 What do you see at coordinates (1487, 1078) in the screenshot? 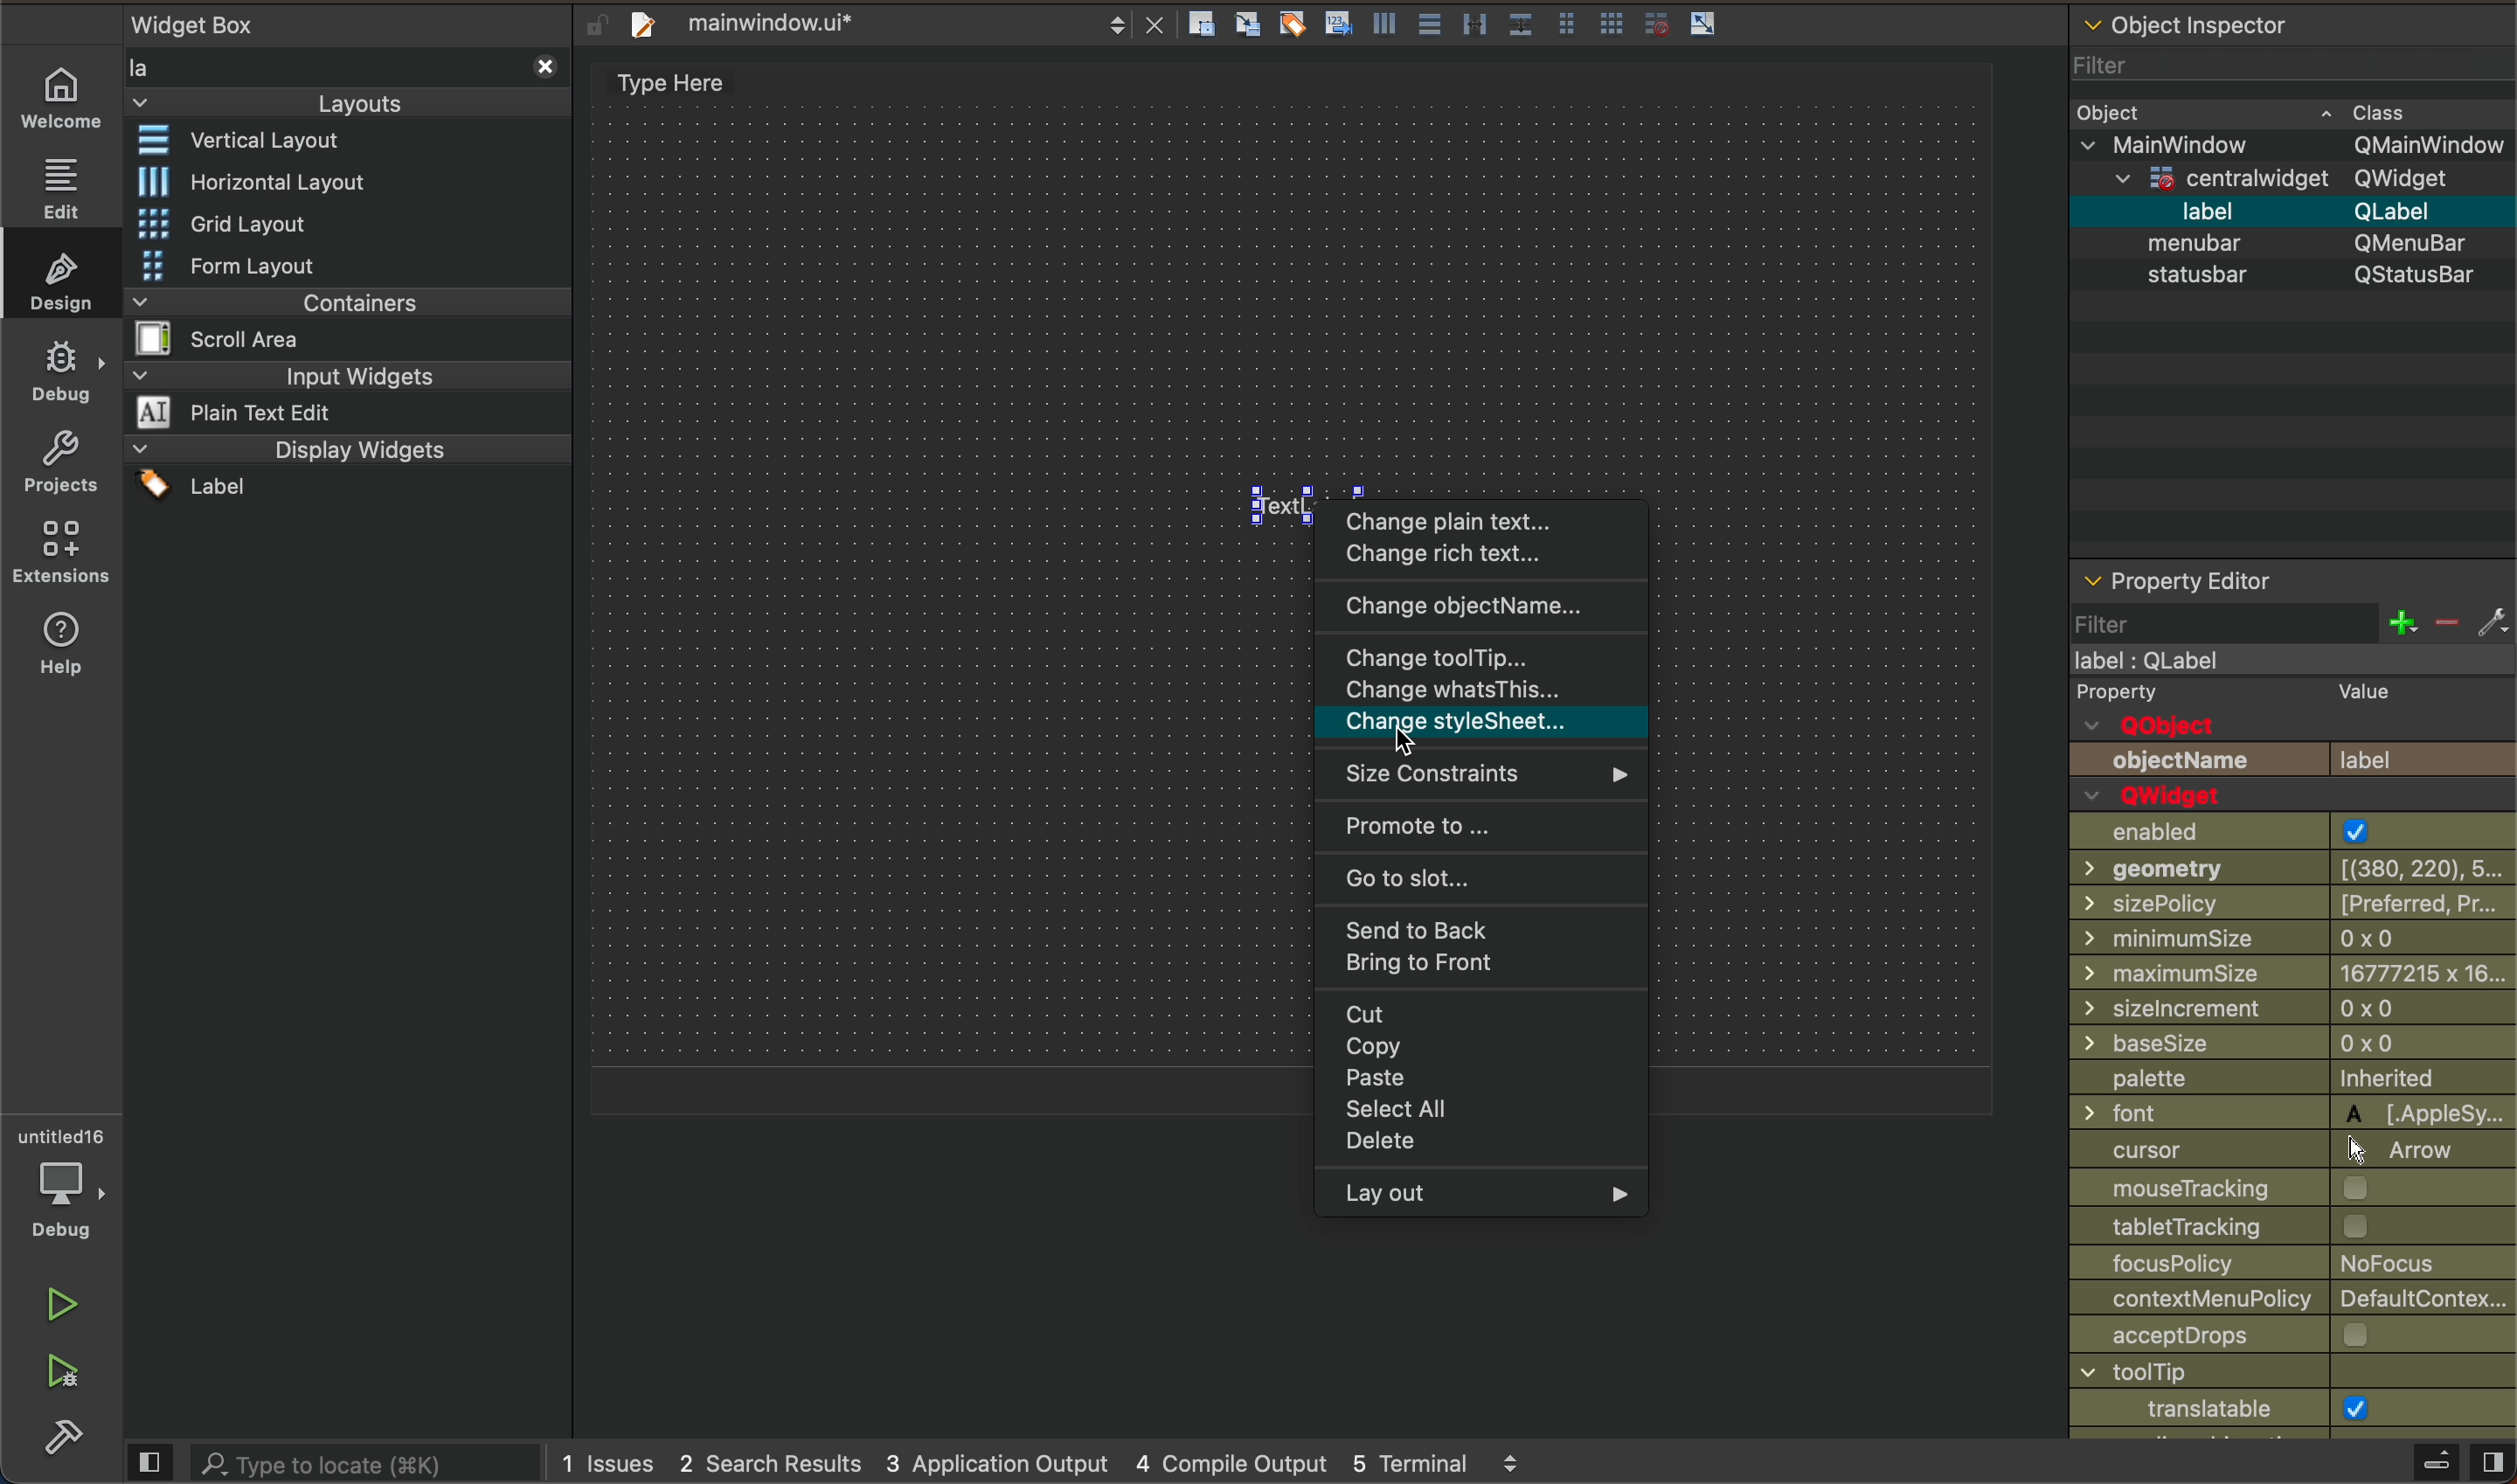
I see `paste` at bounding box center [1487, 1078].